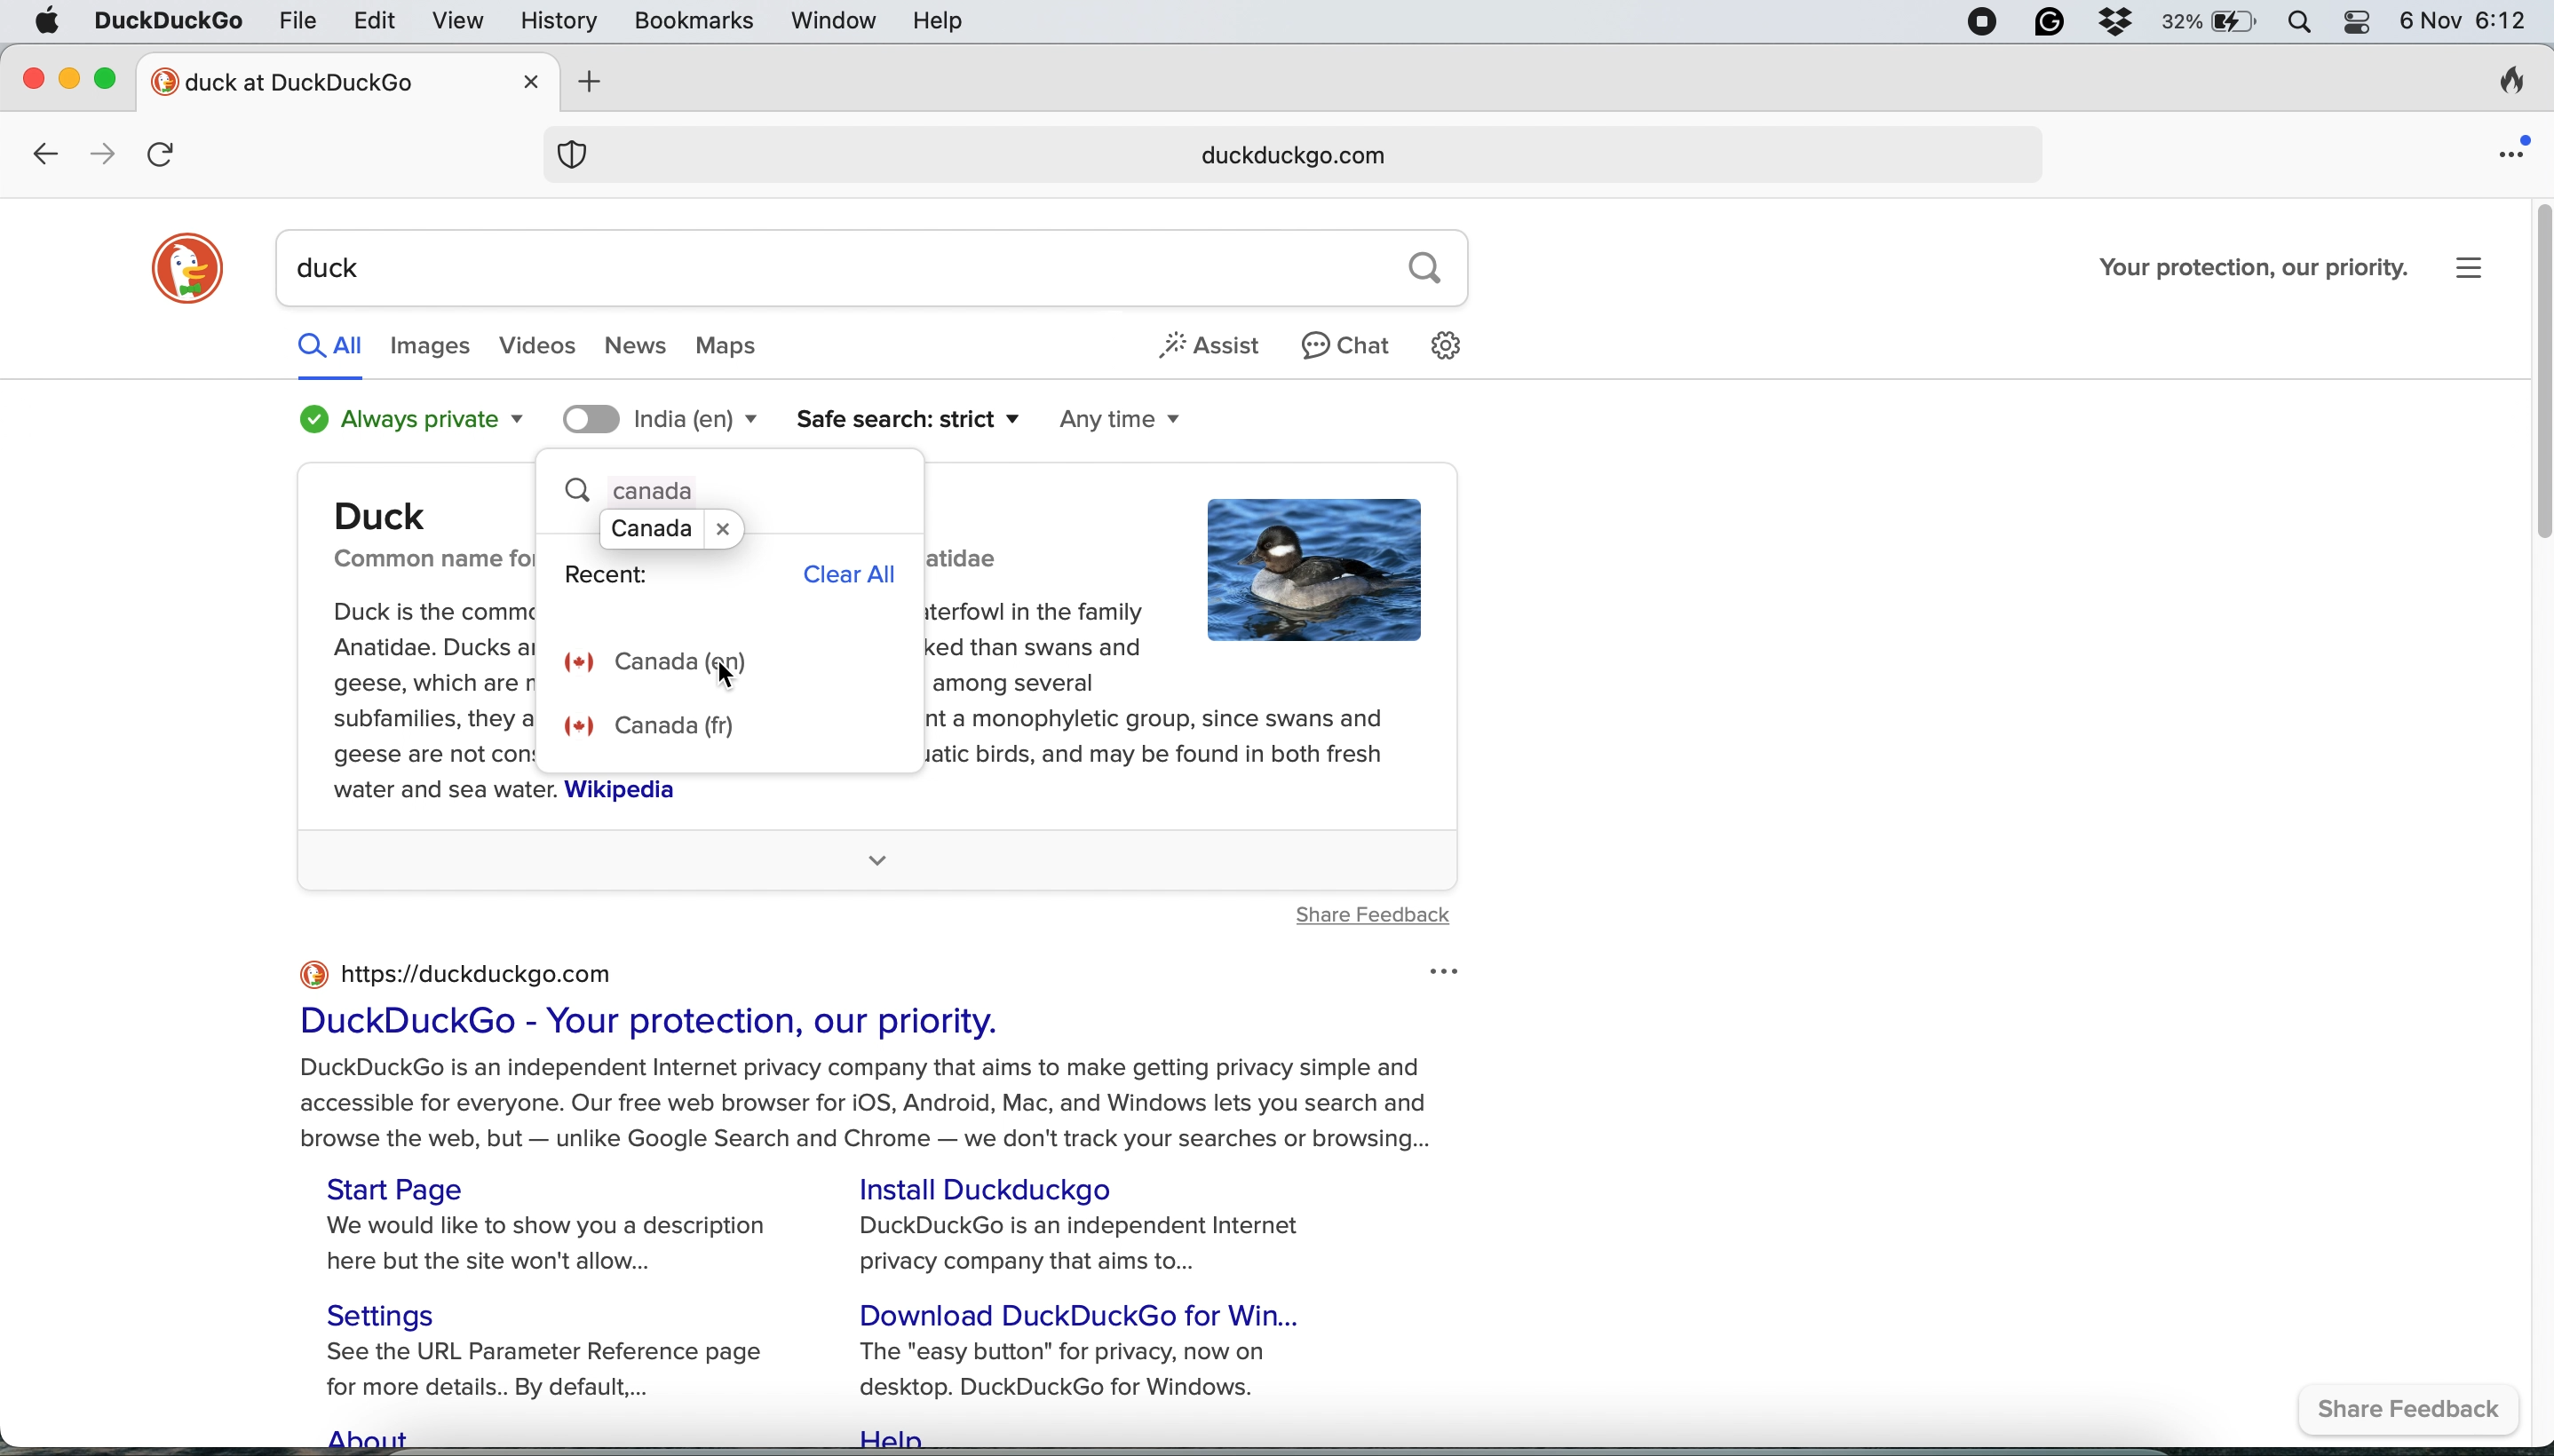 This screenshot has height=1456, width=2554. I want to click on search location, so click(693, 419).